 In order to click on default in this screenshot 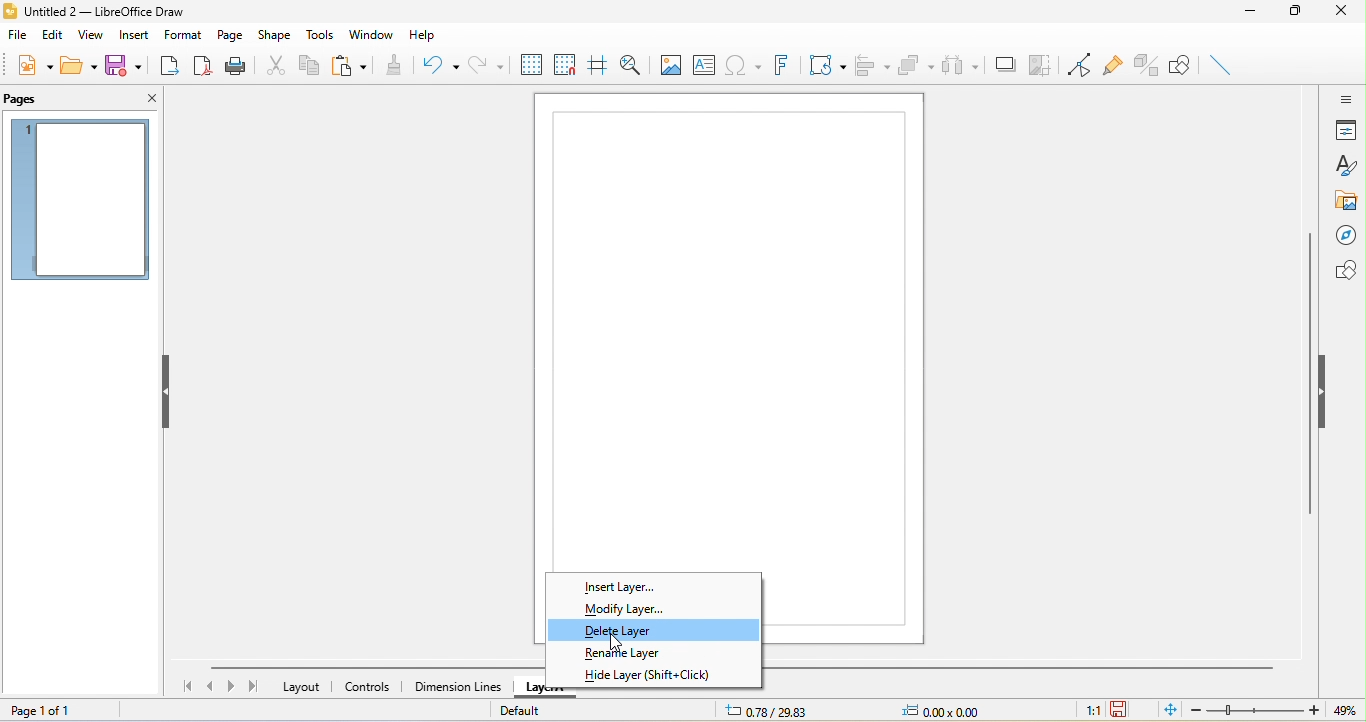, I will do `click(535, 713)`.